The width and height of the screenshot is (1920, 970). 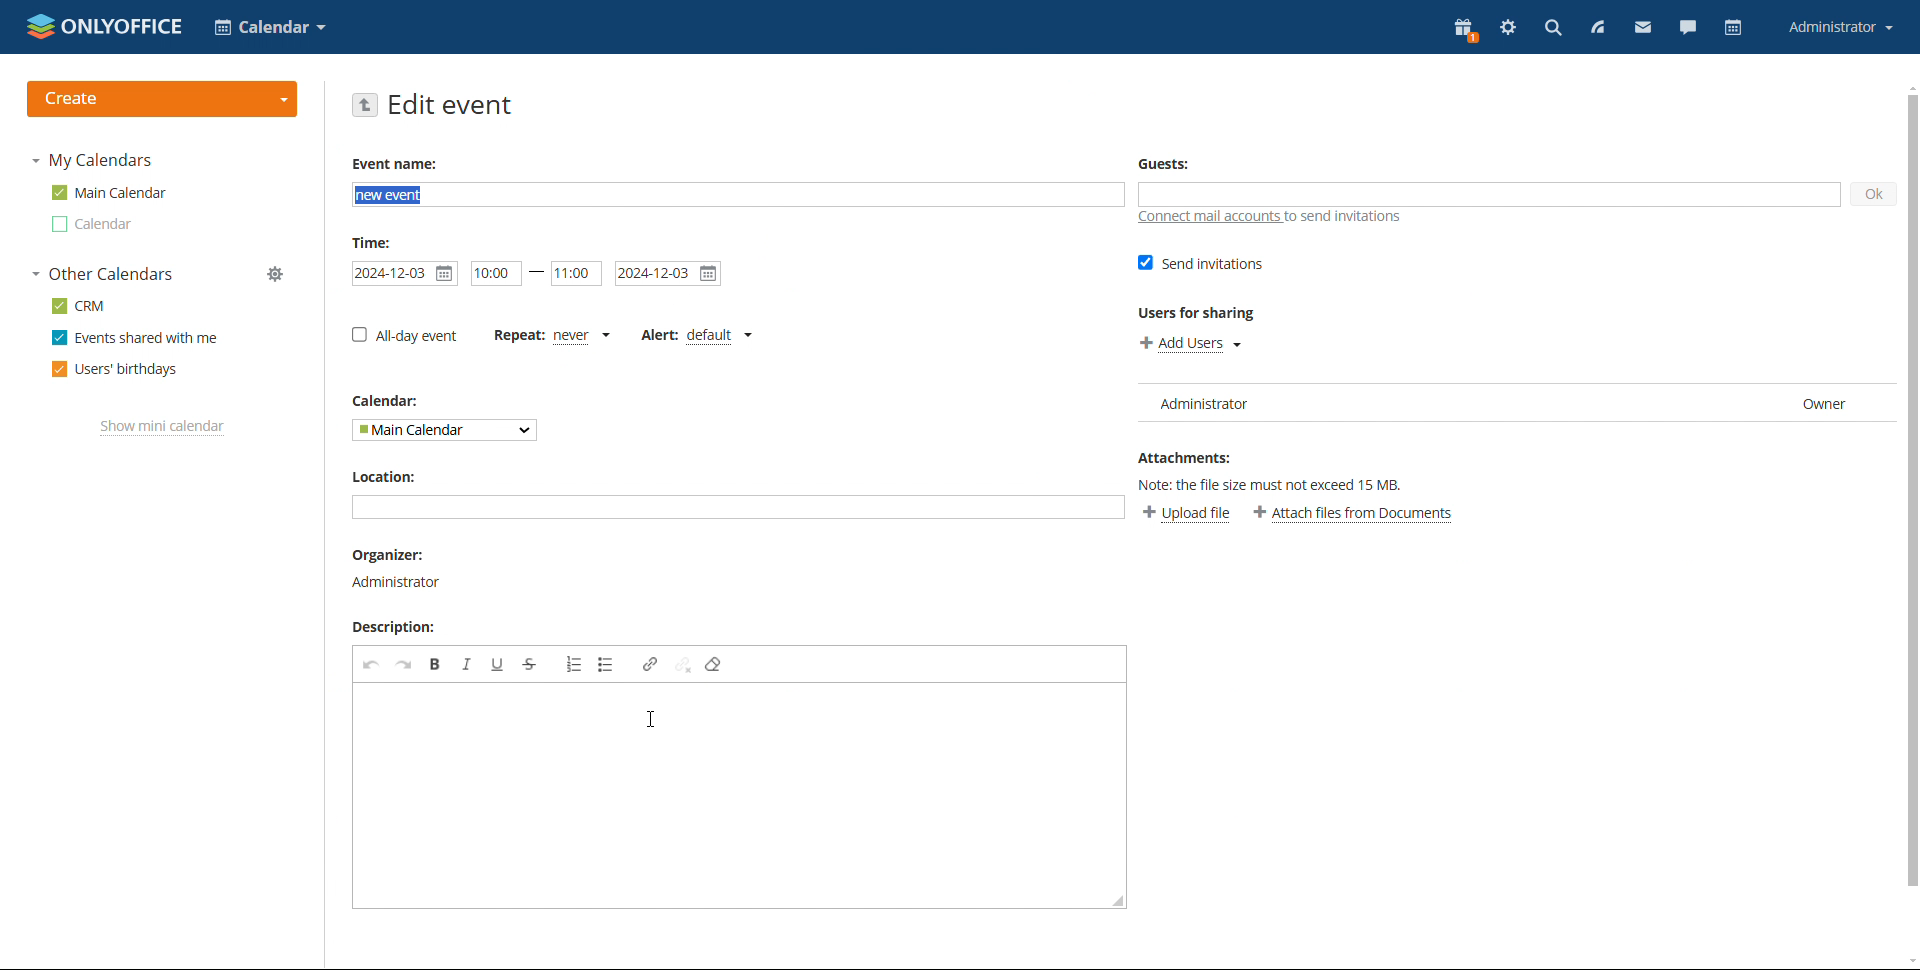 What do you see at coordinates (1597, 28) in the screenshot?
I see `feed` at bounding box center [1597, 28].